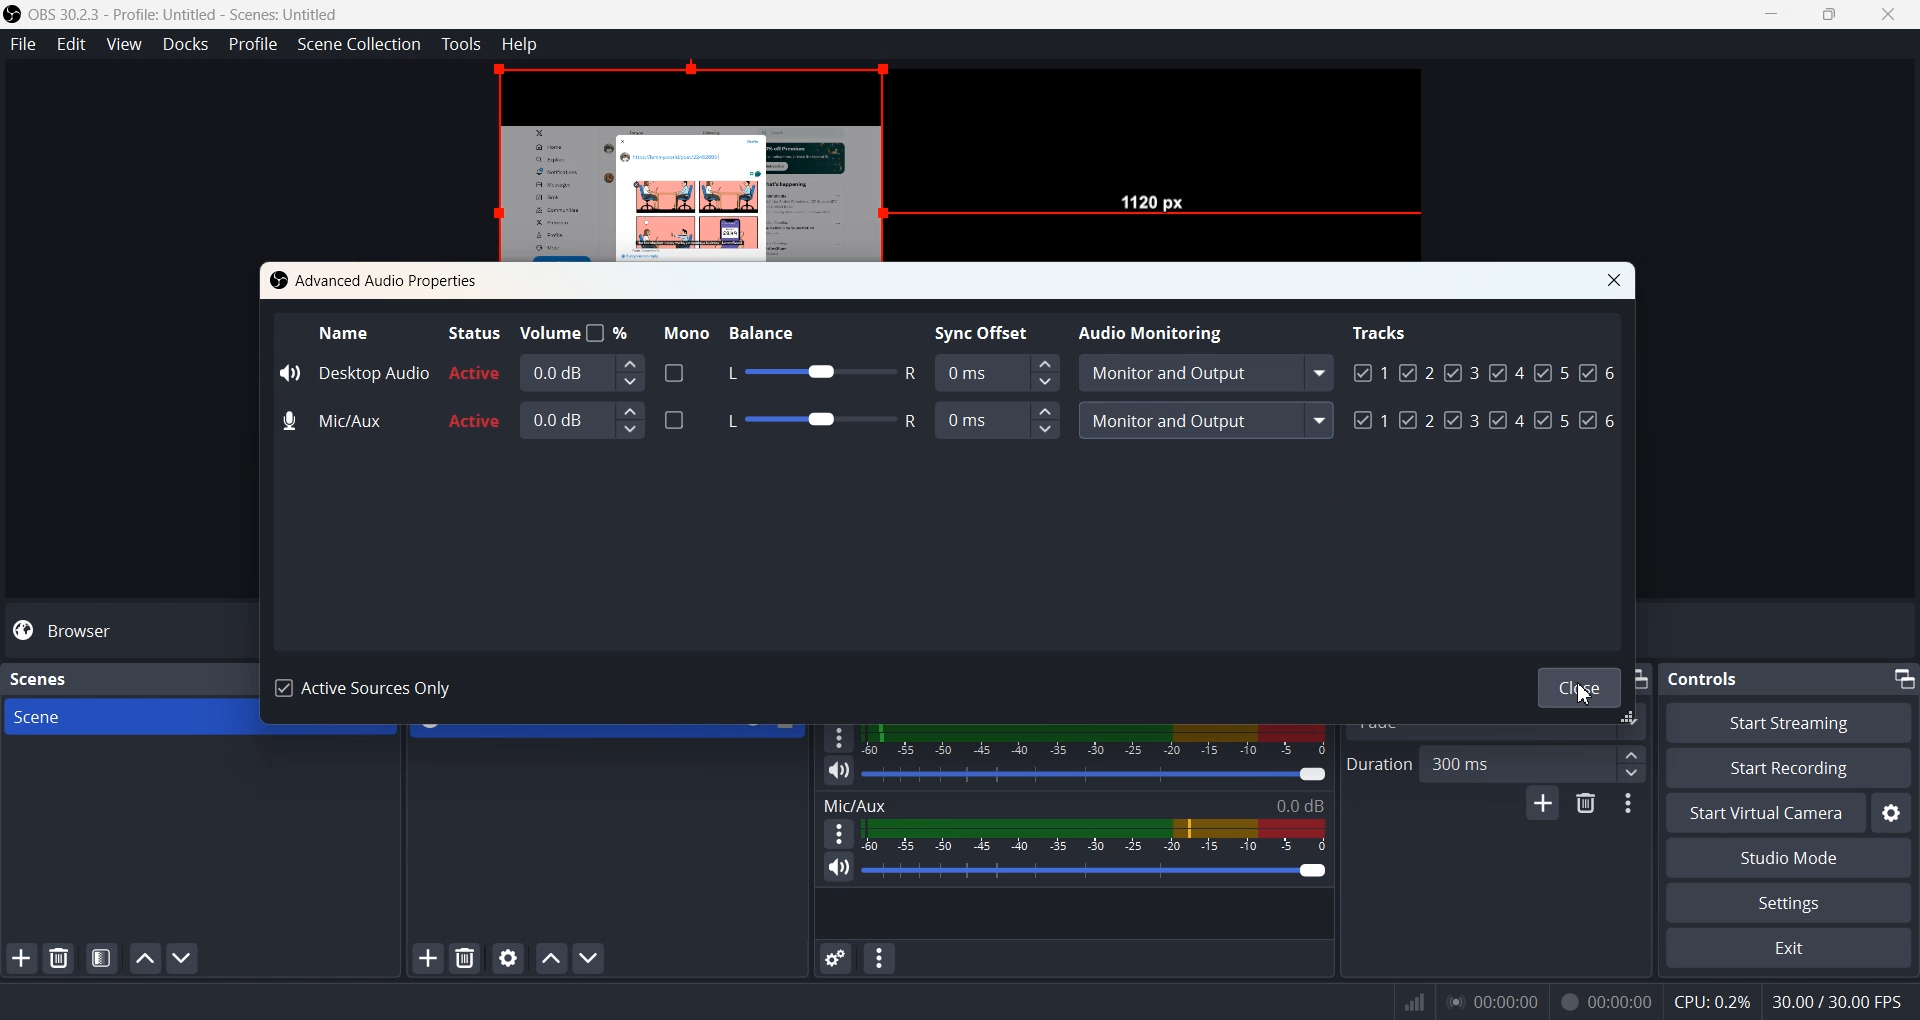 The image size is (1920, 1020). Describe the element at coordinates (780, 329) in the screenshot. I see `Balance` at that location.